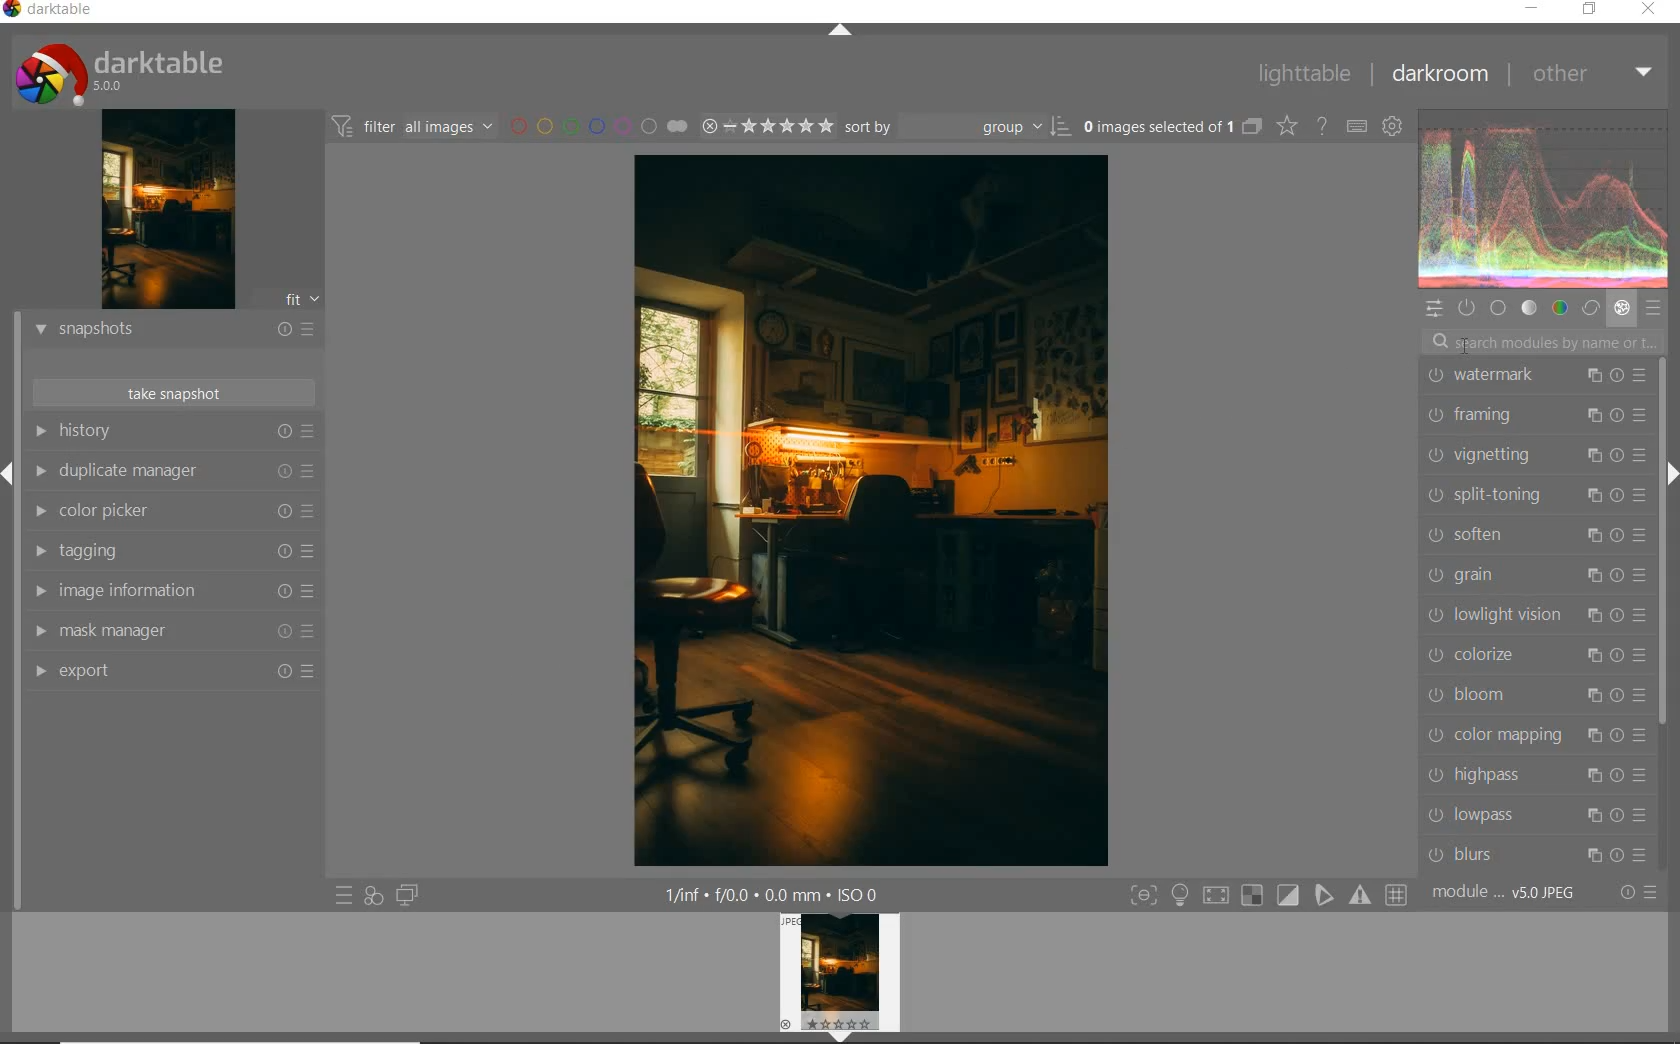  What do you see at coordinates (170, 510) in the screenshot?
I see `color picker` at bounding box center [170, 510].